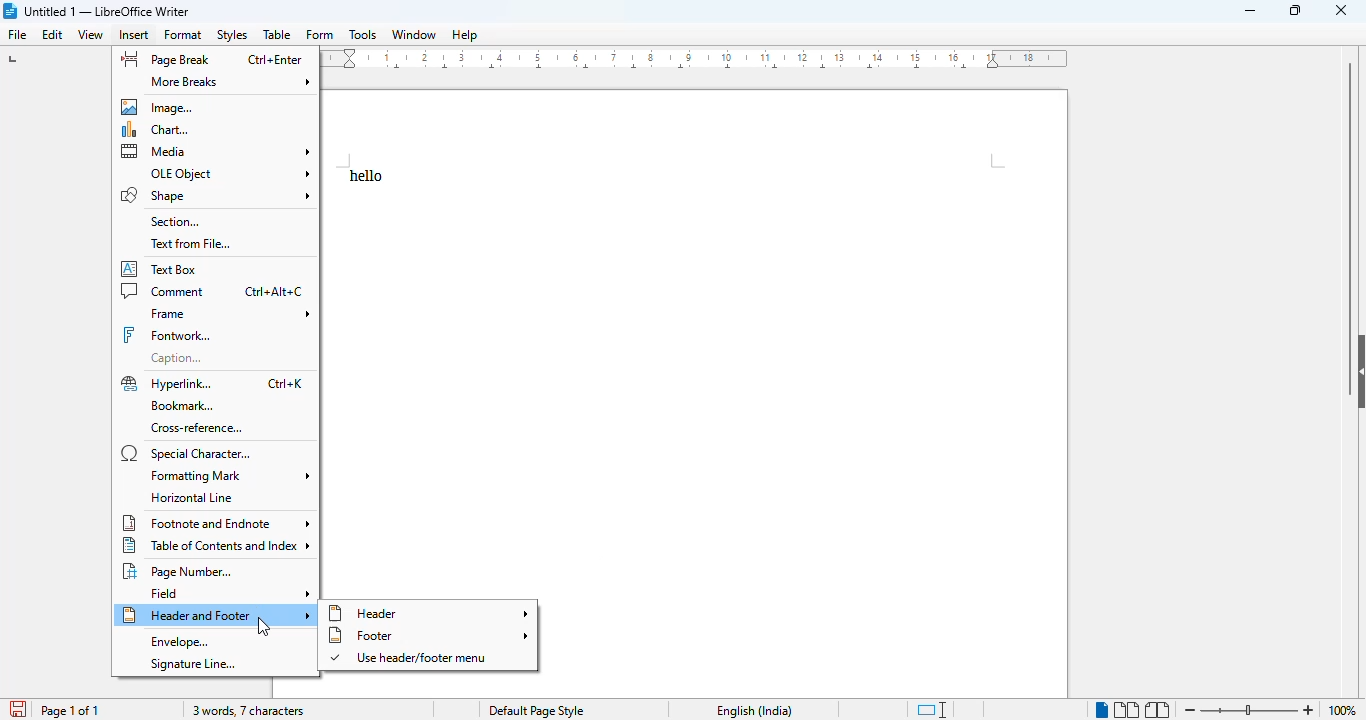  What do you see at coordinates (1357, 371) in the screenshot?
I see `show` at bounding box center [1357, 371].